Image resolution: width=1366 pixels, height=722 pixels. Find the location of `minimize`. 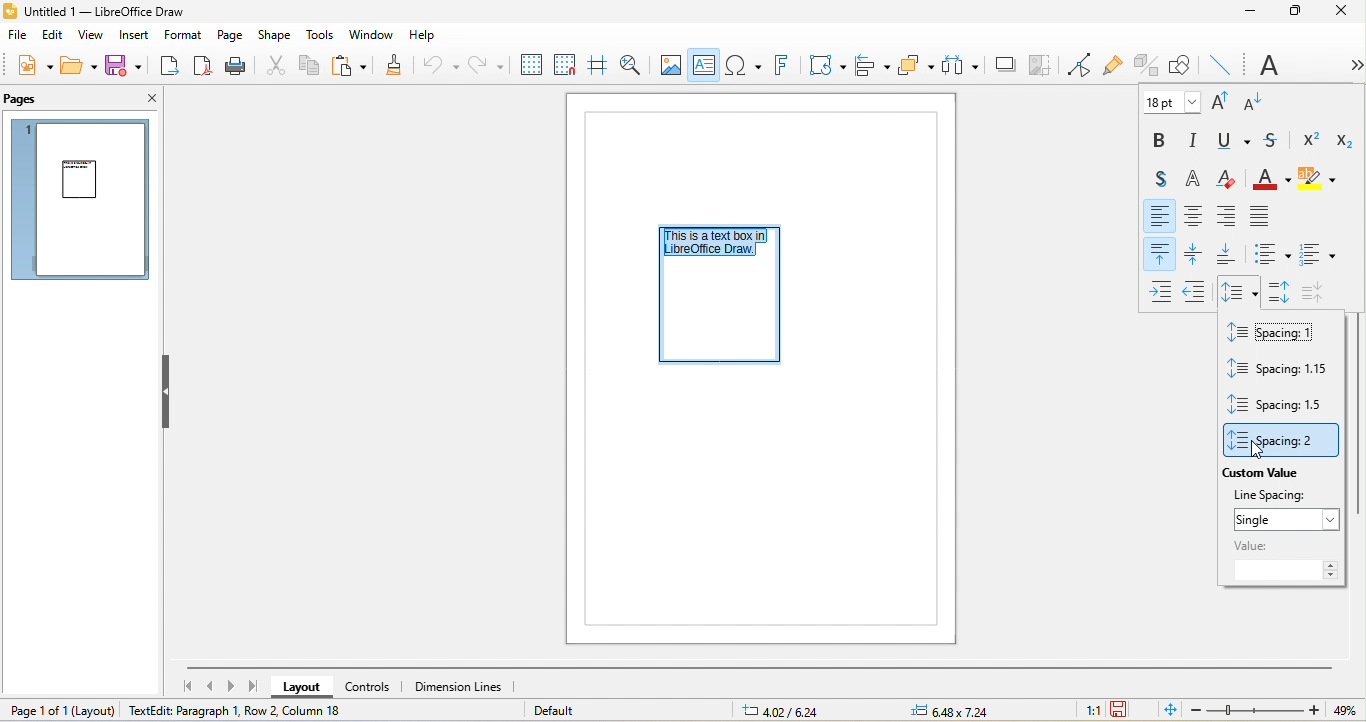

minimize is located at coordinates (1249, 12).